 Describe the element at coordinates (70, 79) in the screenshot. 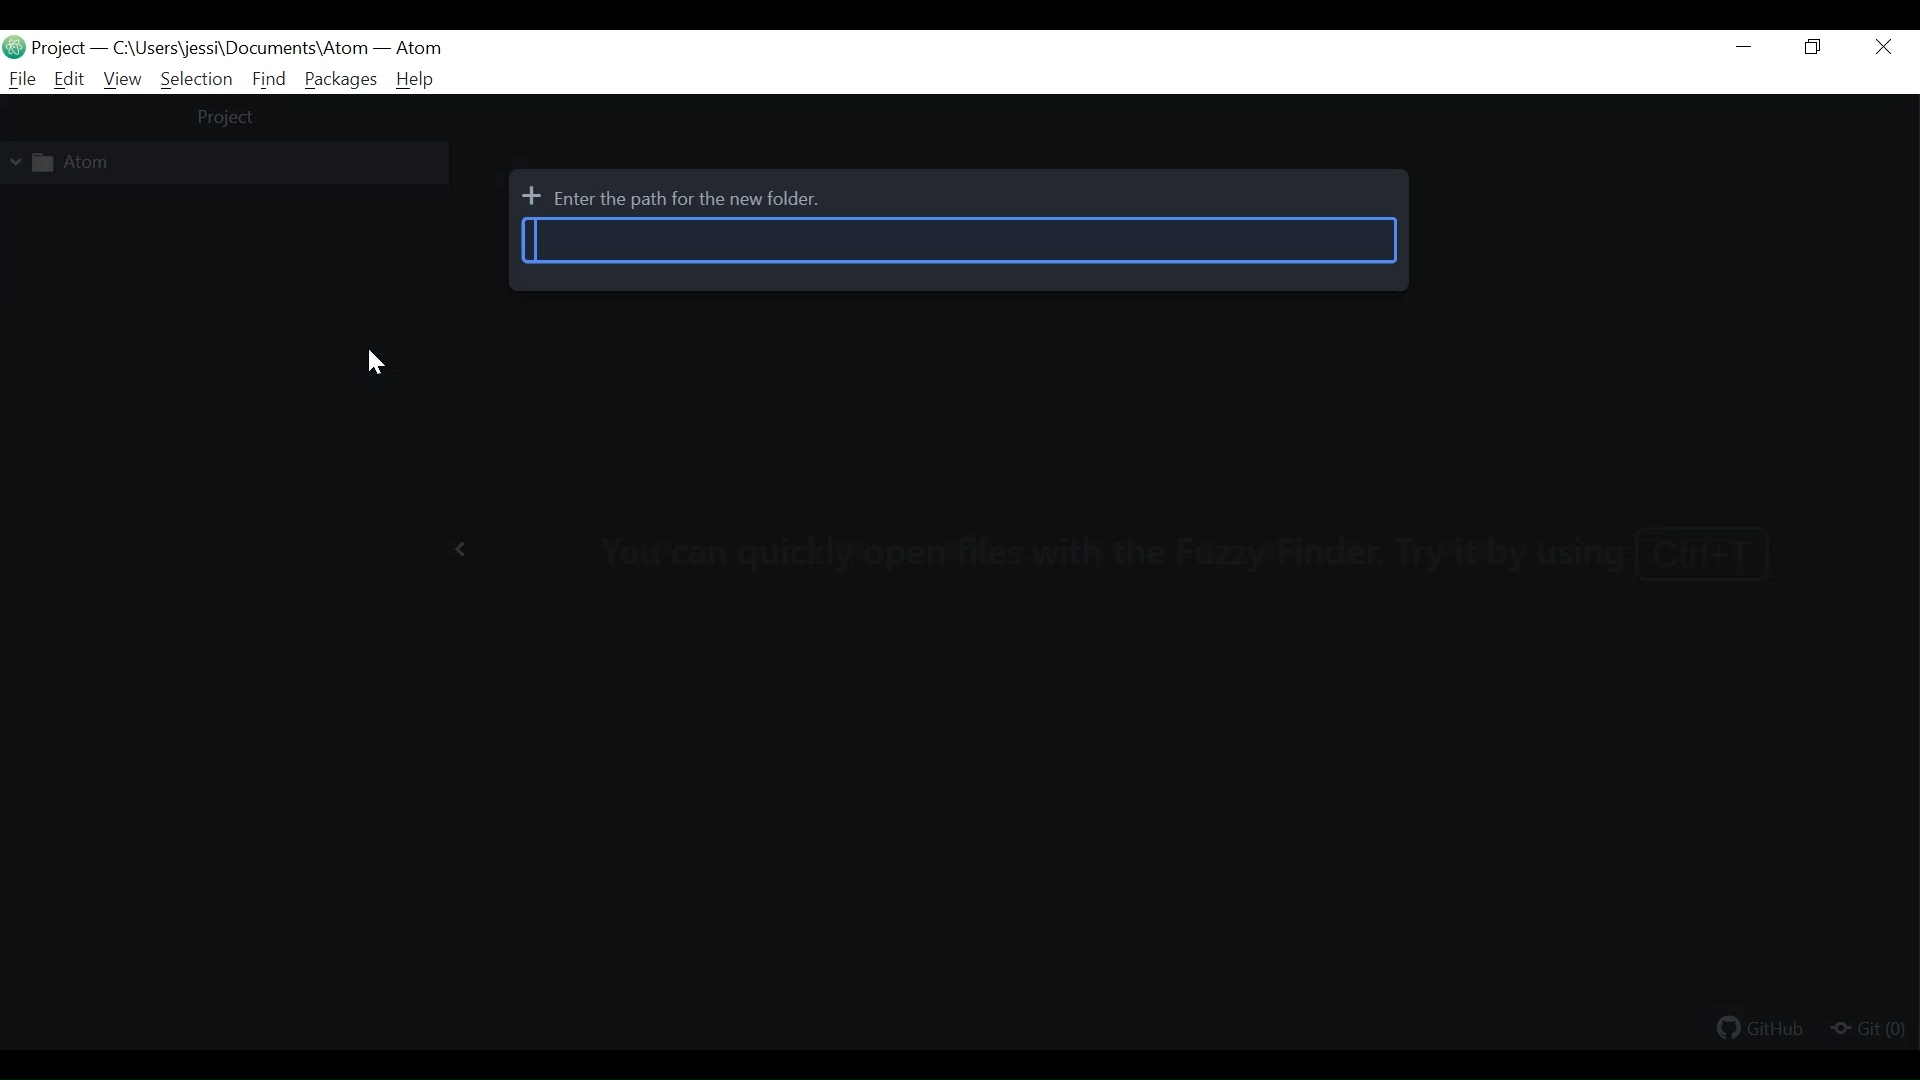

I see `Edit` at that location.